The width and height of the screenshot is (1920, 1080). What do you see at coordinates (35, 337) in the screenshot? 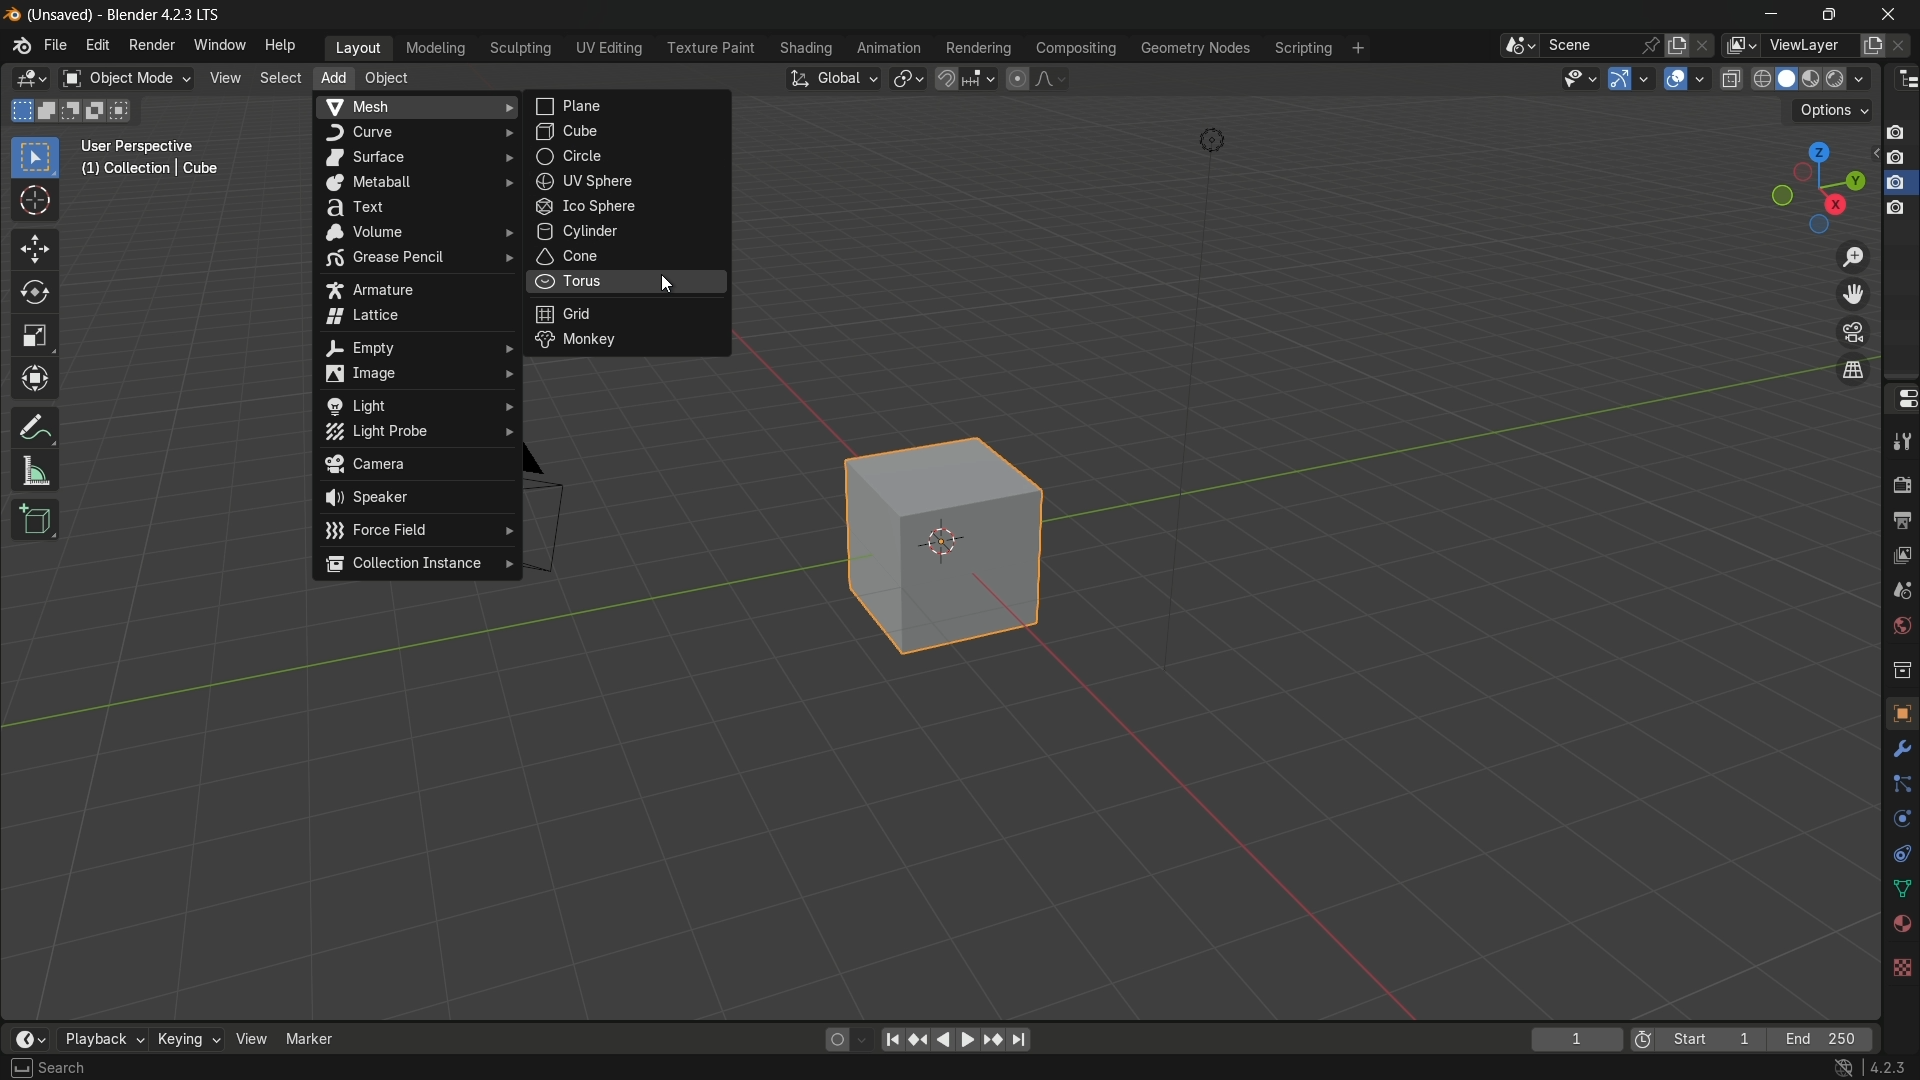
I see `scale` at bounding box center [35, 337].